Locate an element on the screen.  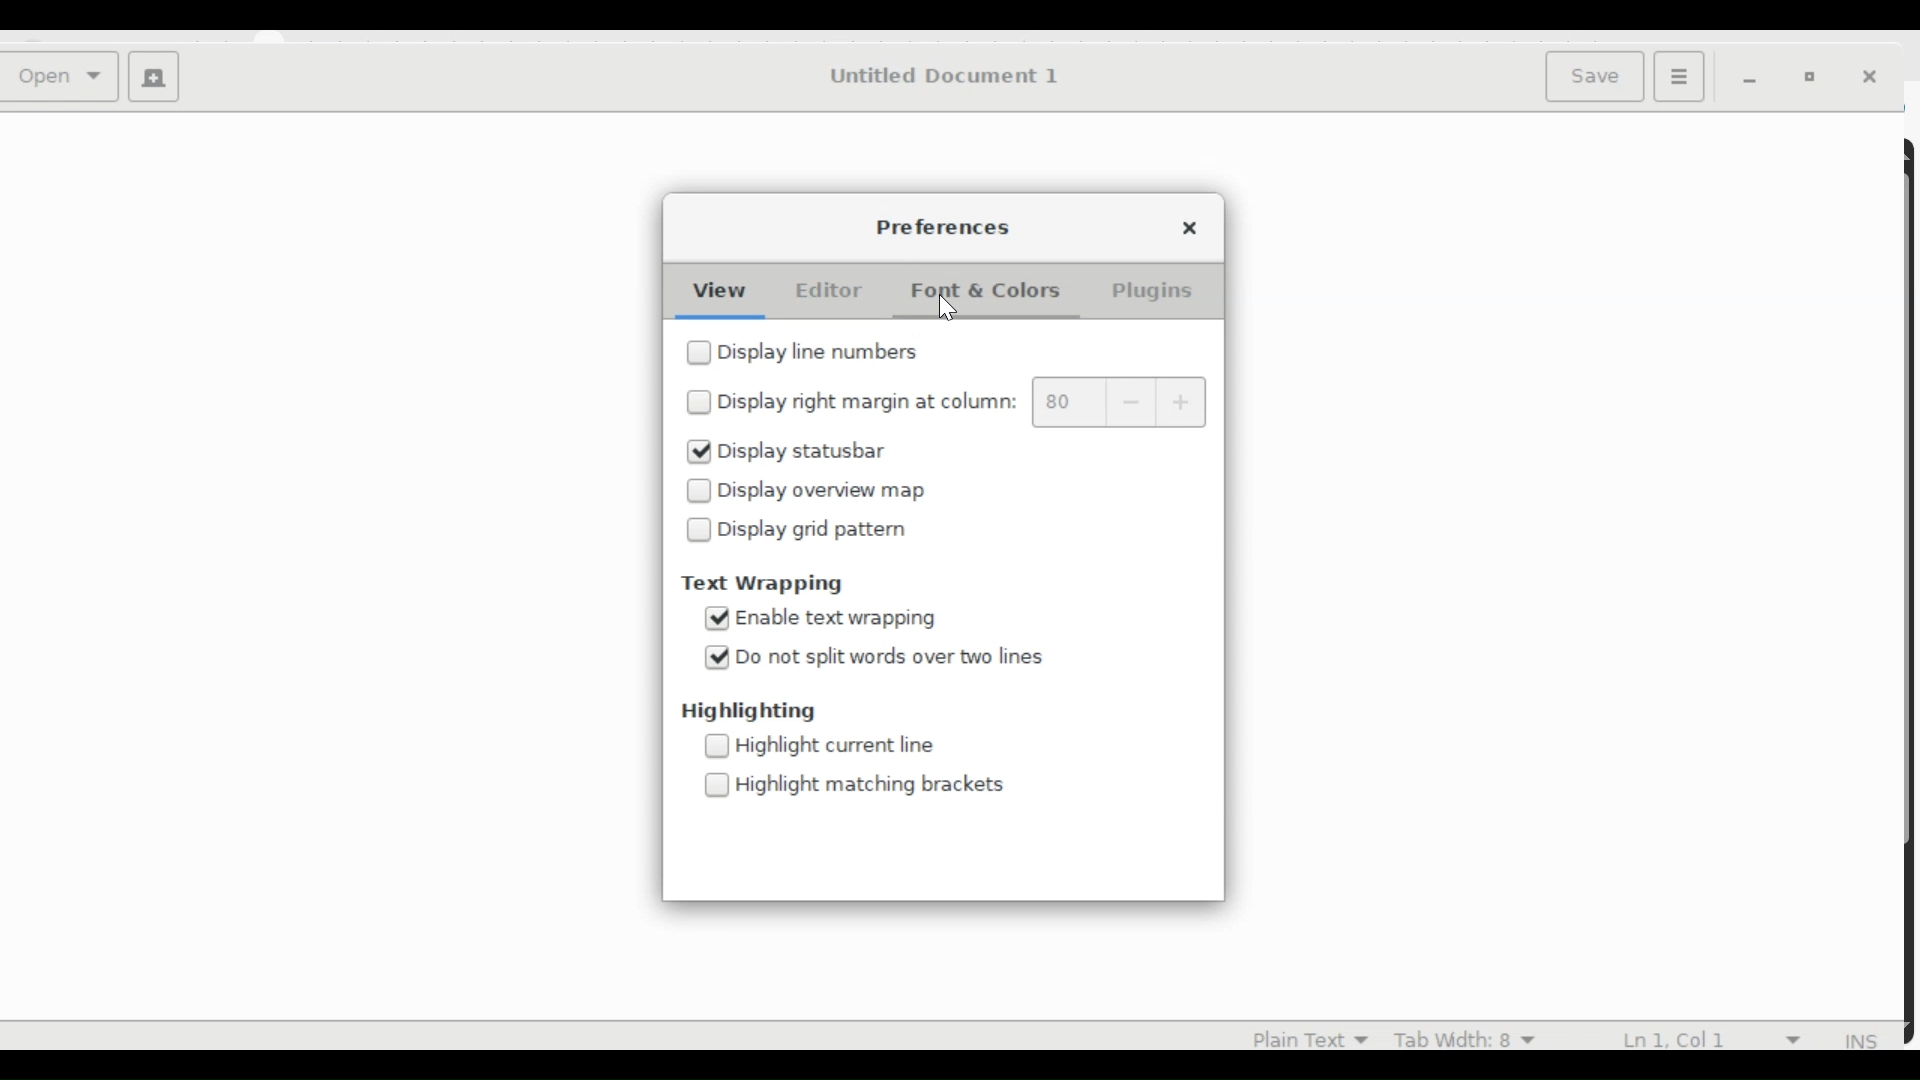
Close is located at coordinates (1197, 227).